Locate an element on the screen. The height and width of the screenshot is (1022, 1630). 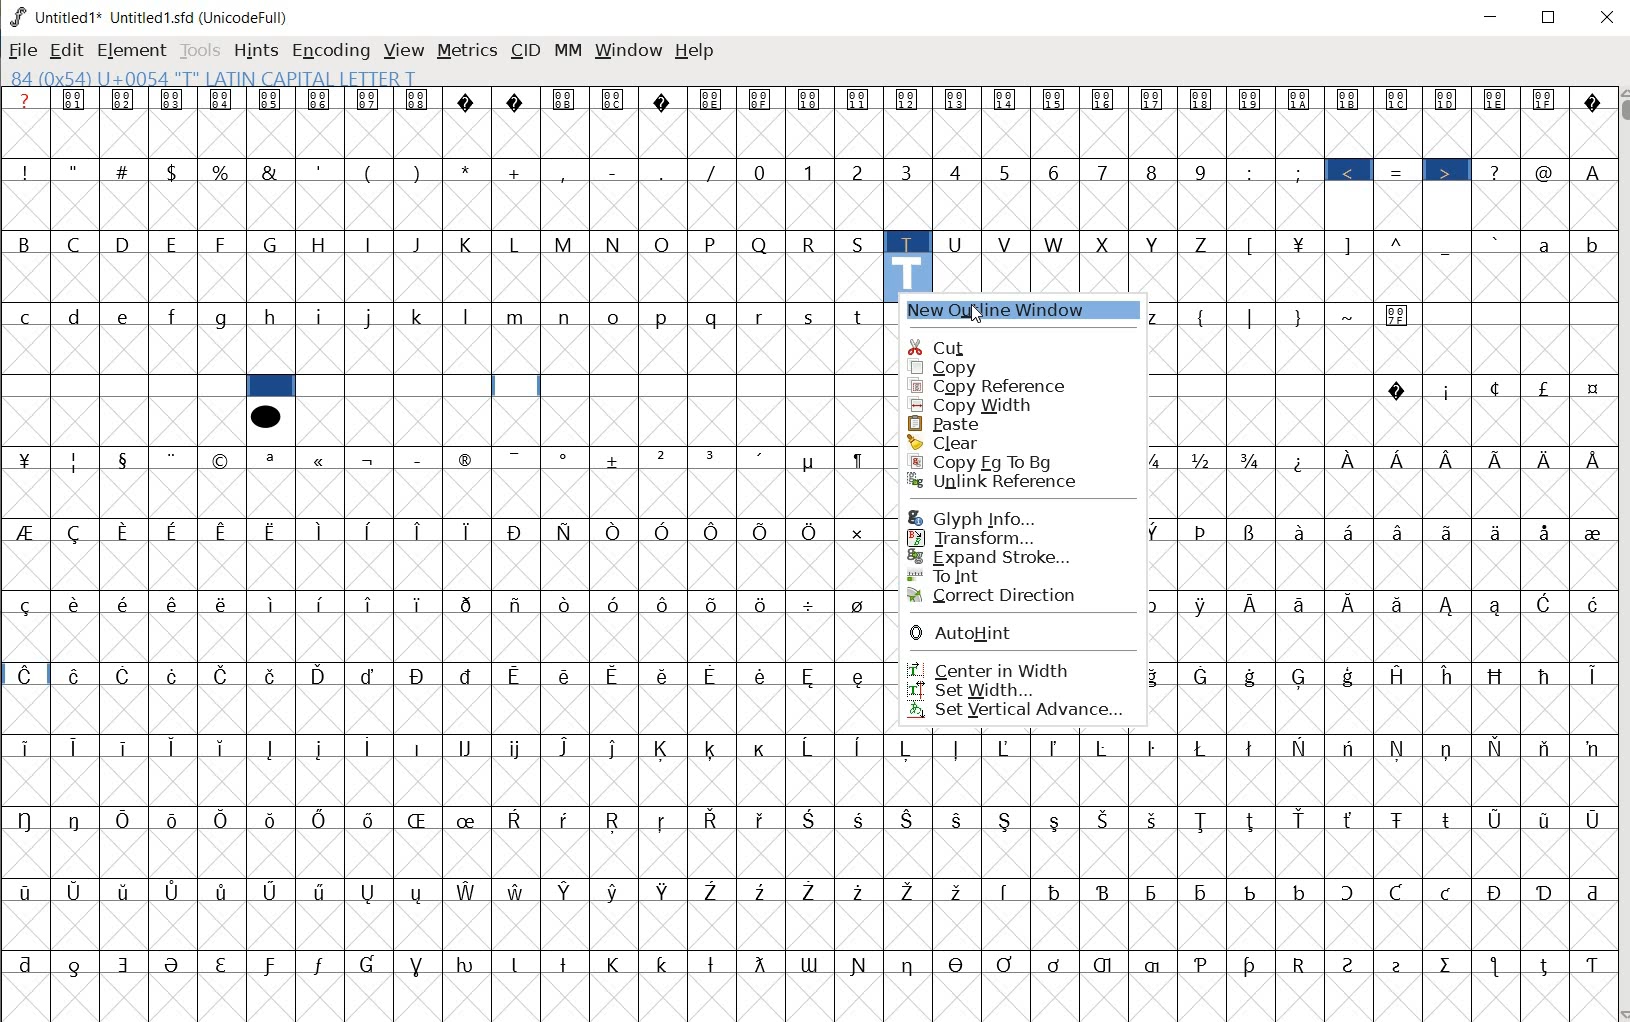
Symbol is located at coordinates (712, 100).